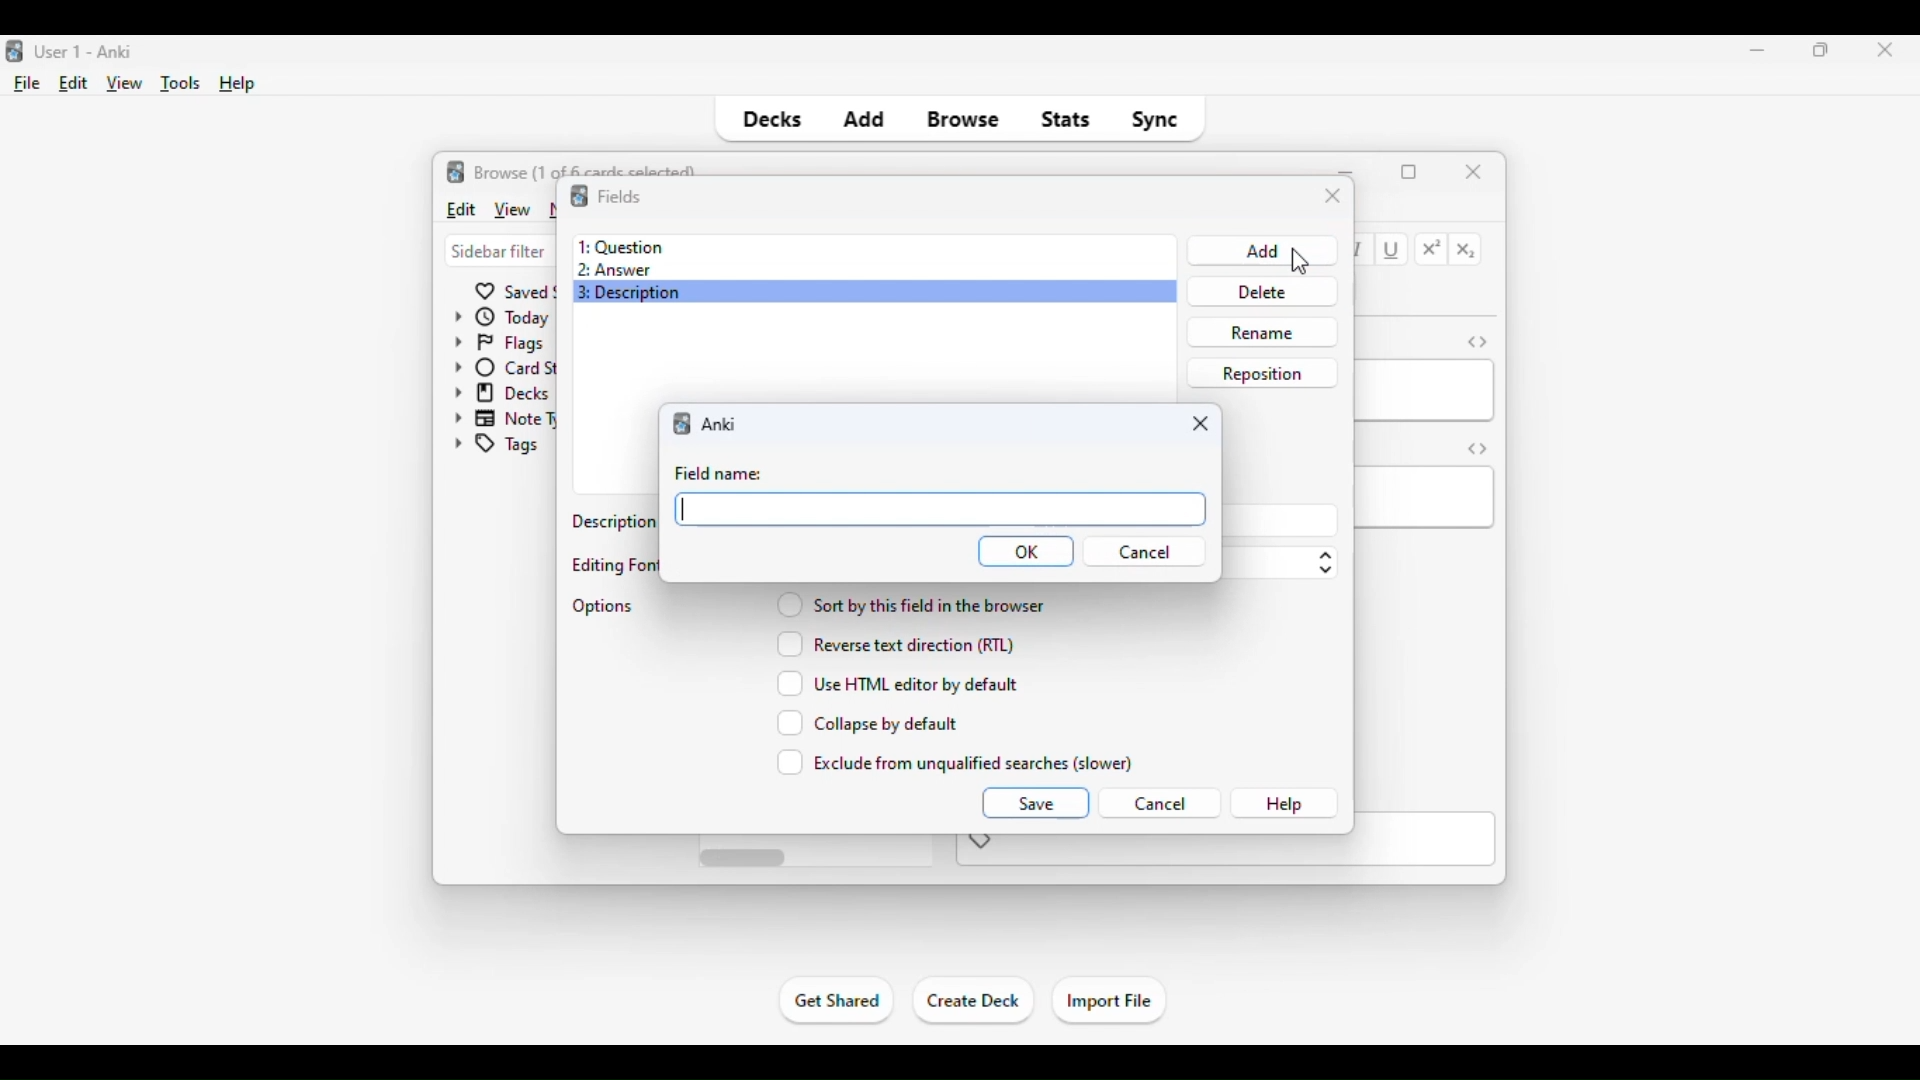  What do you see at coordinates (182, 84) in the screenshot?
I see `tools` at bounding box center [182, 84].